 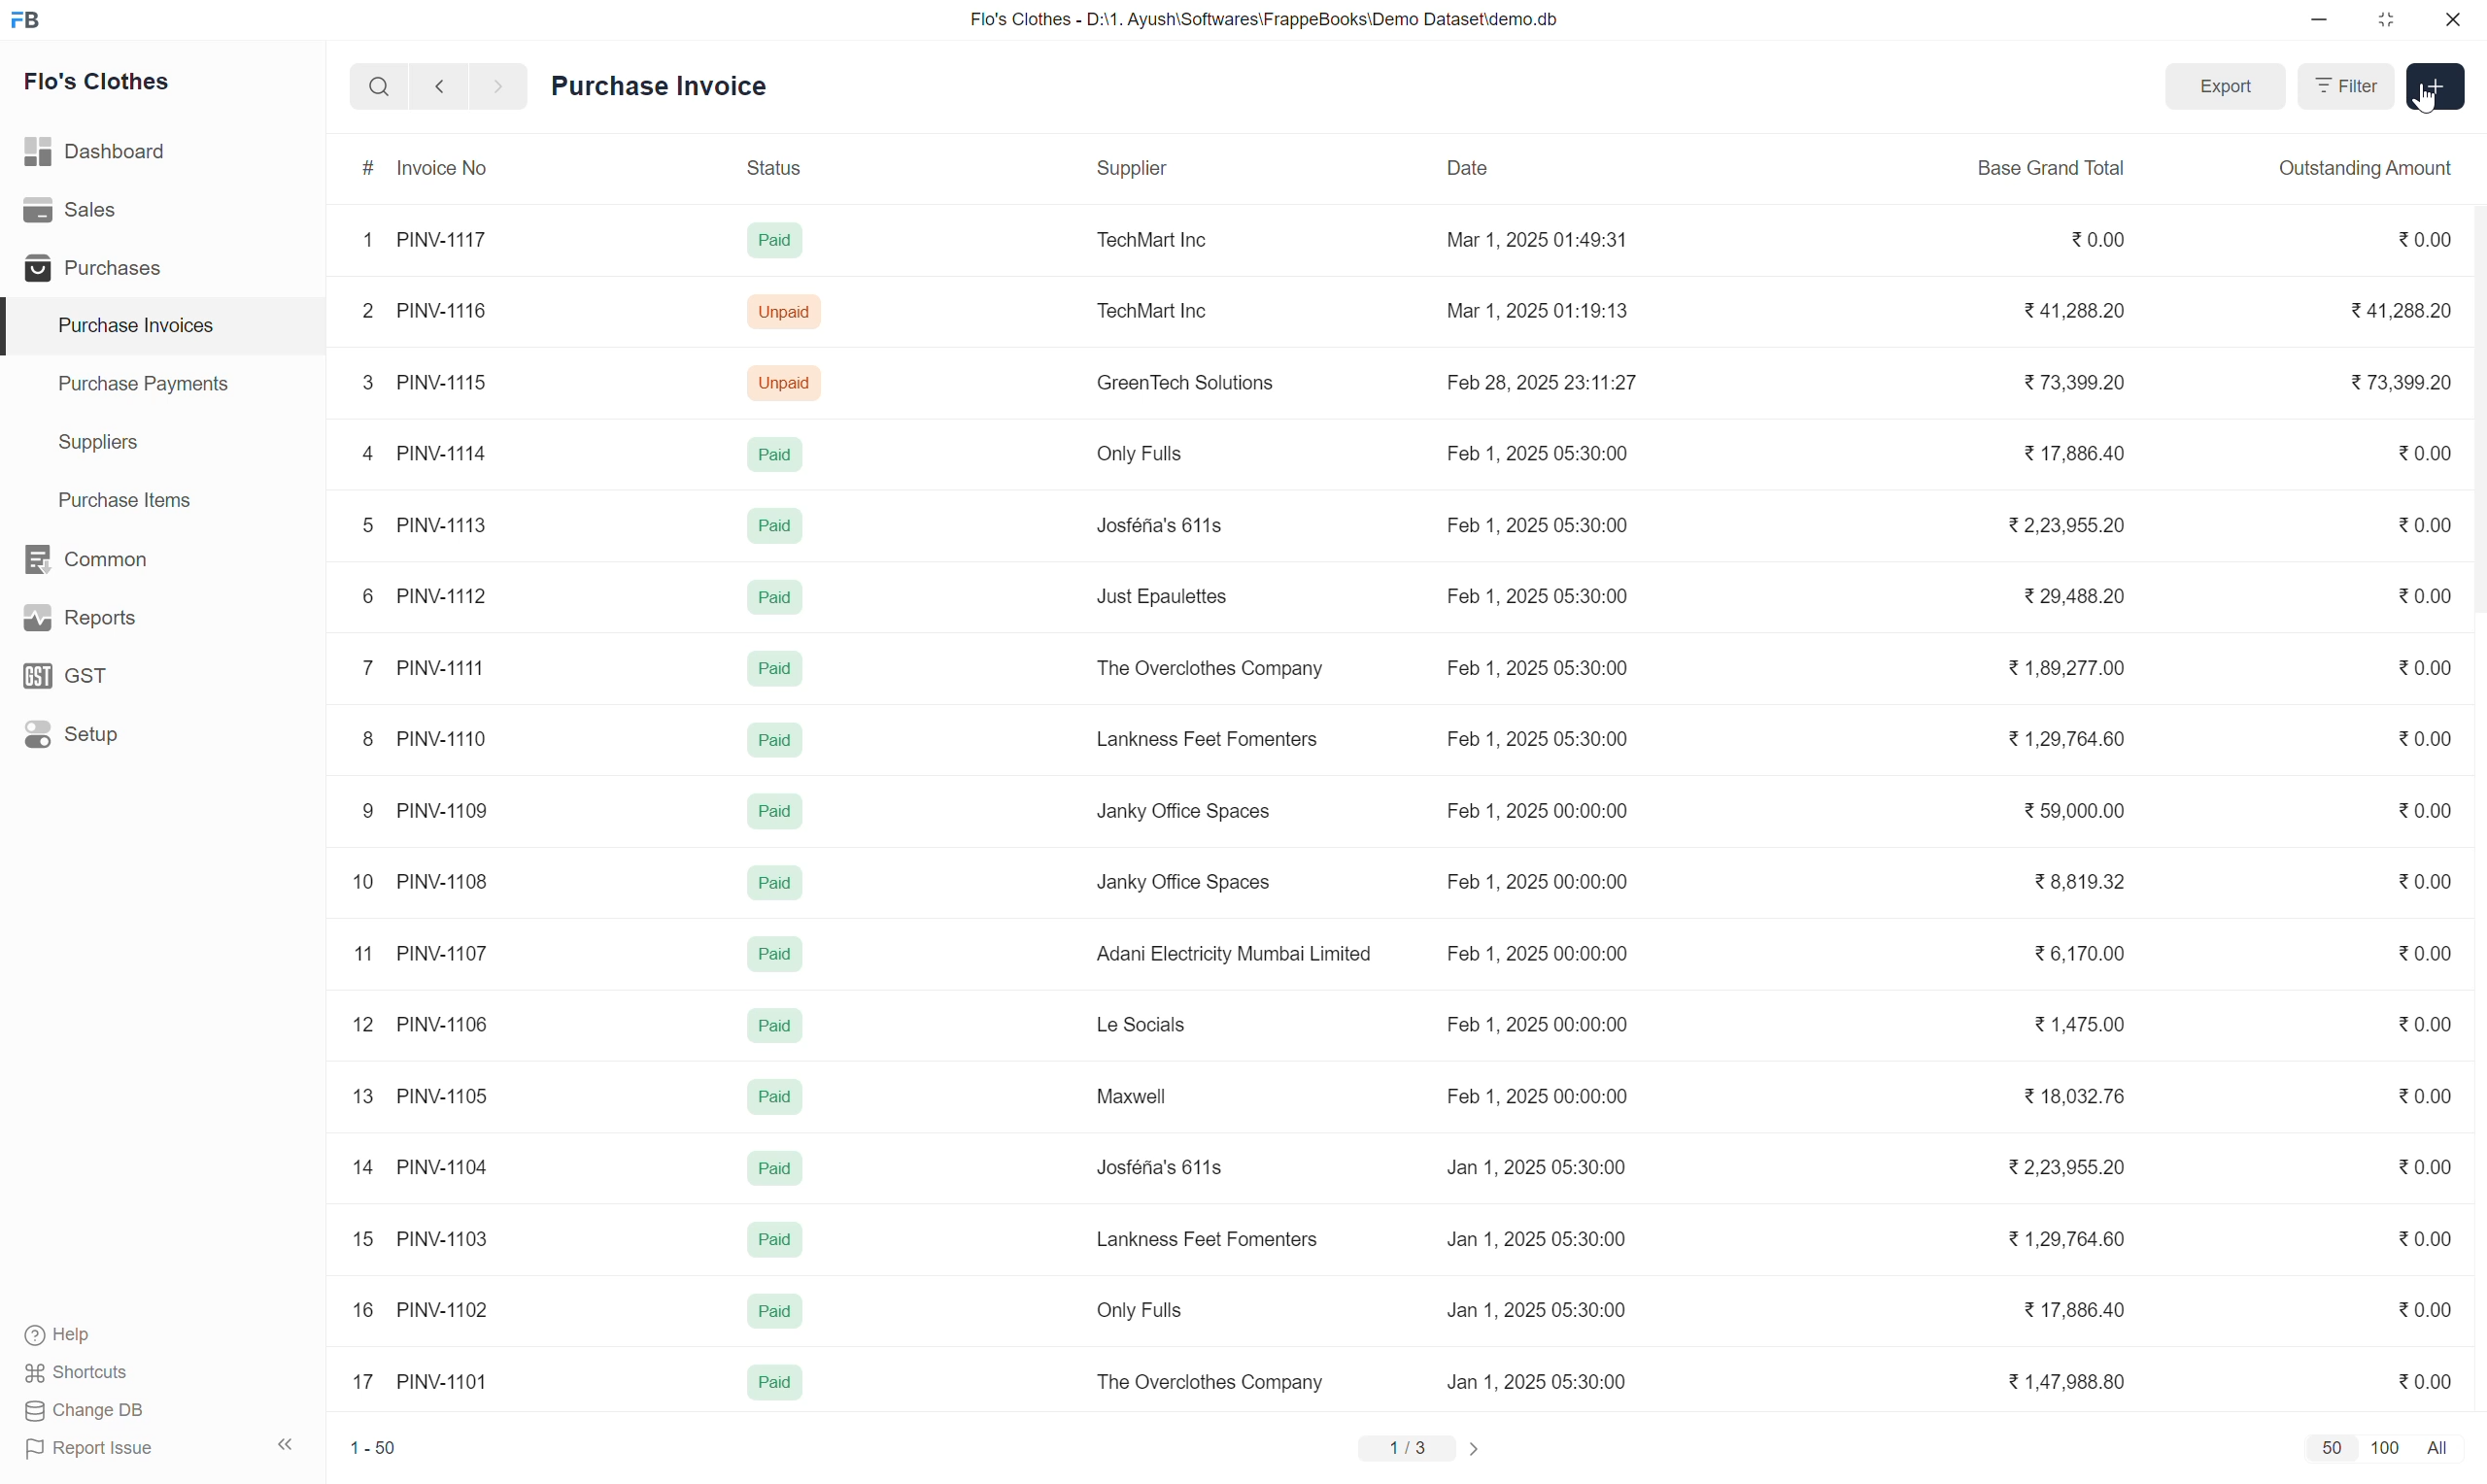 I want to click on 8  PINV-1110, so click(x=428, y=738).